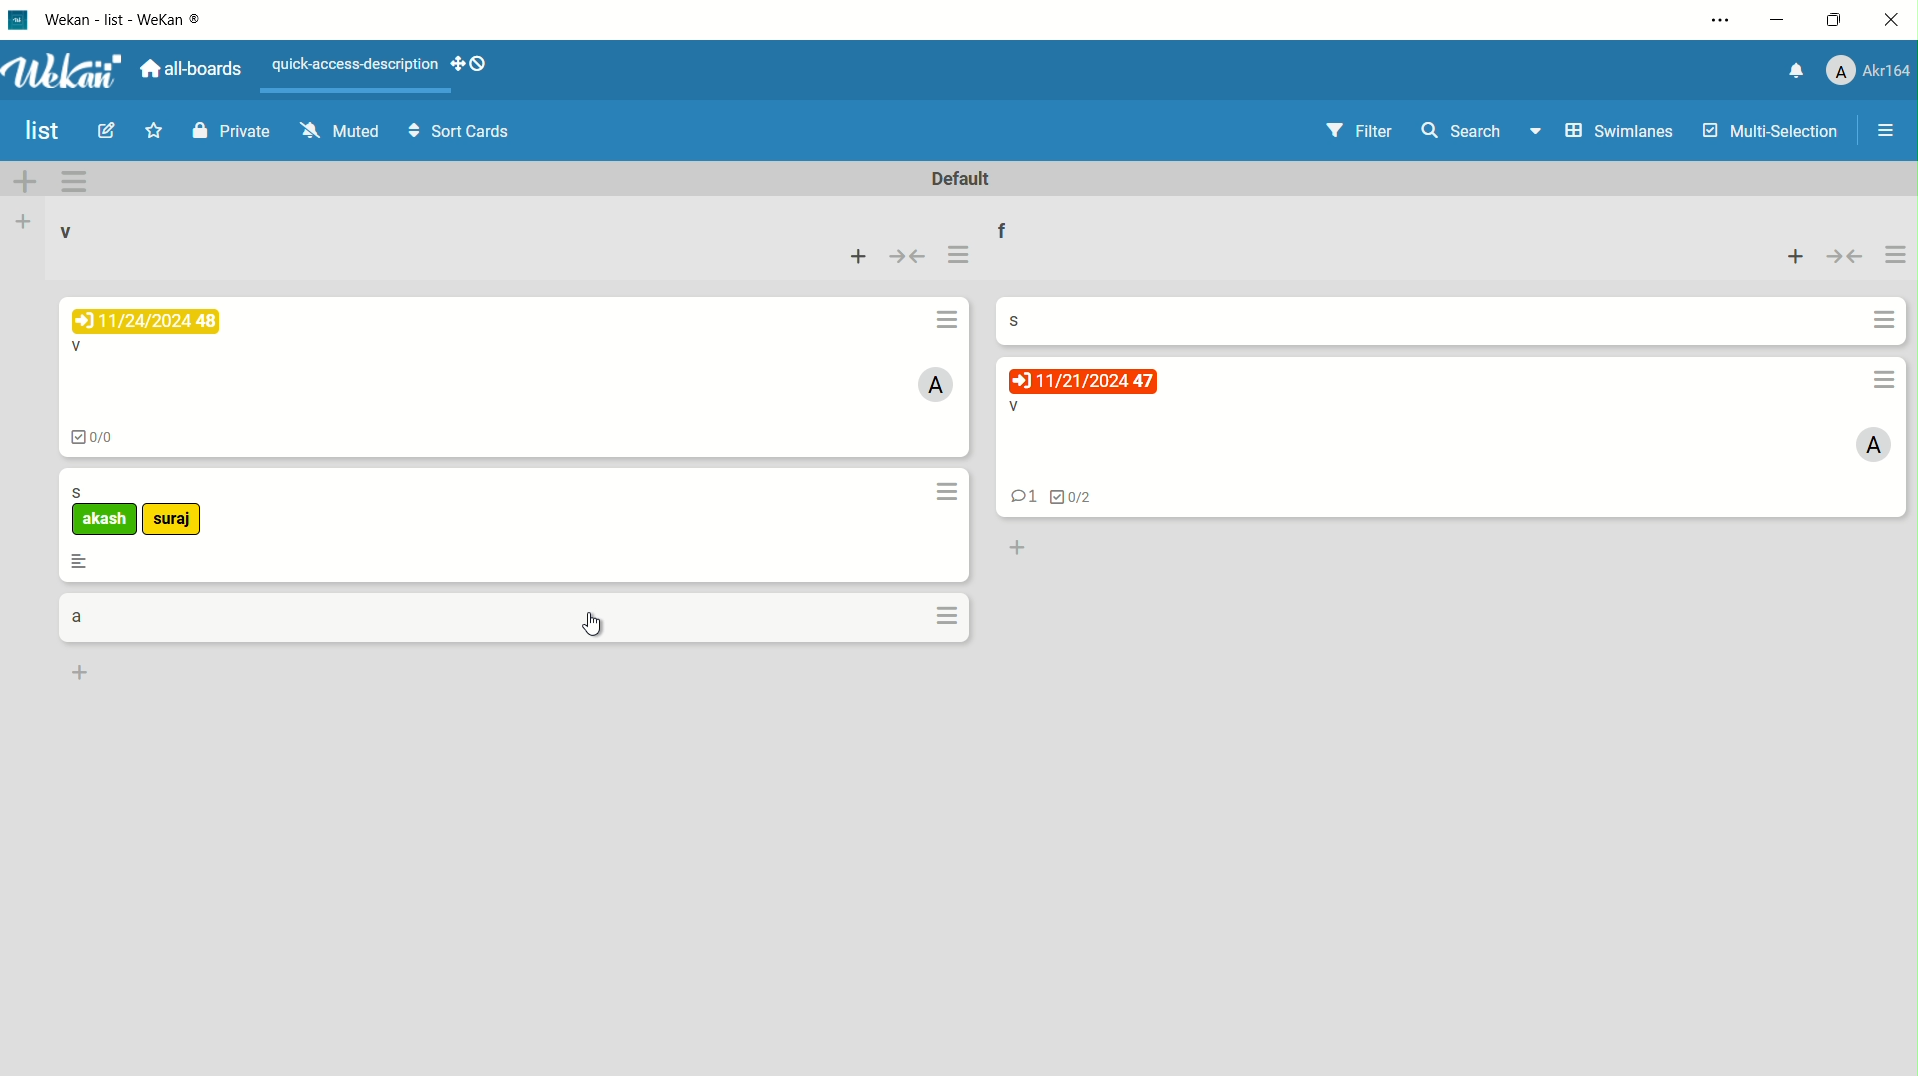 The height and width of the screenshot is (1076, 1918). Describe the element at coordinates (20, 19) in the screenshot. I see `app icon` at that location.